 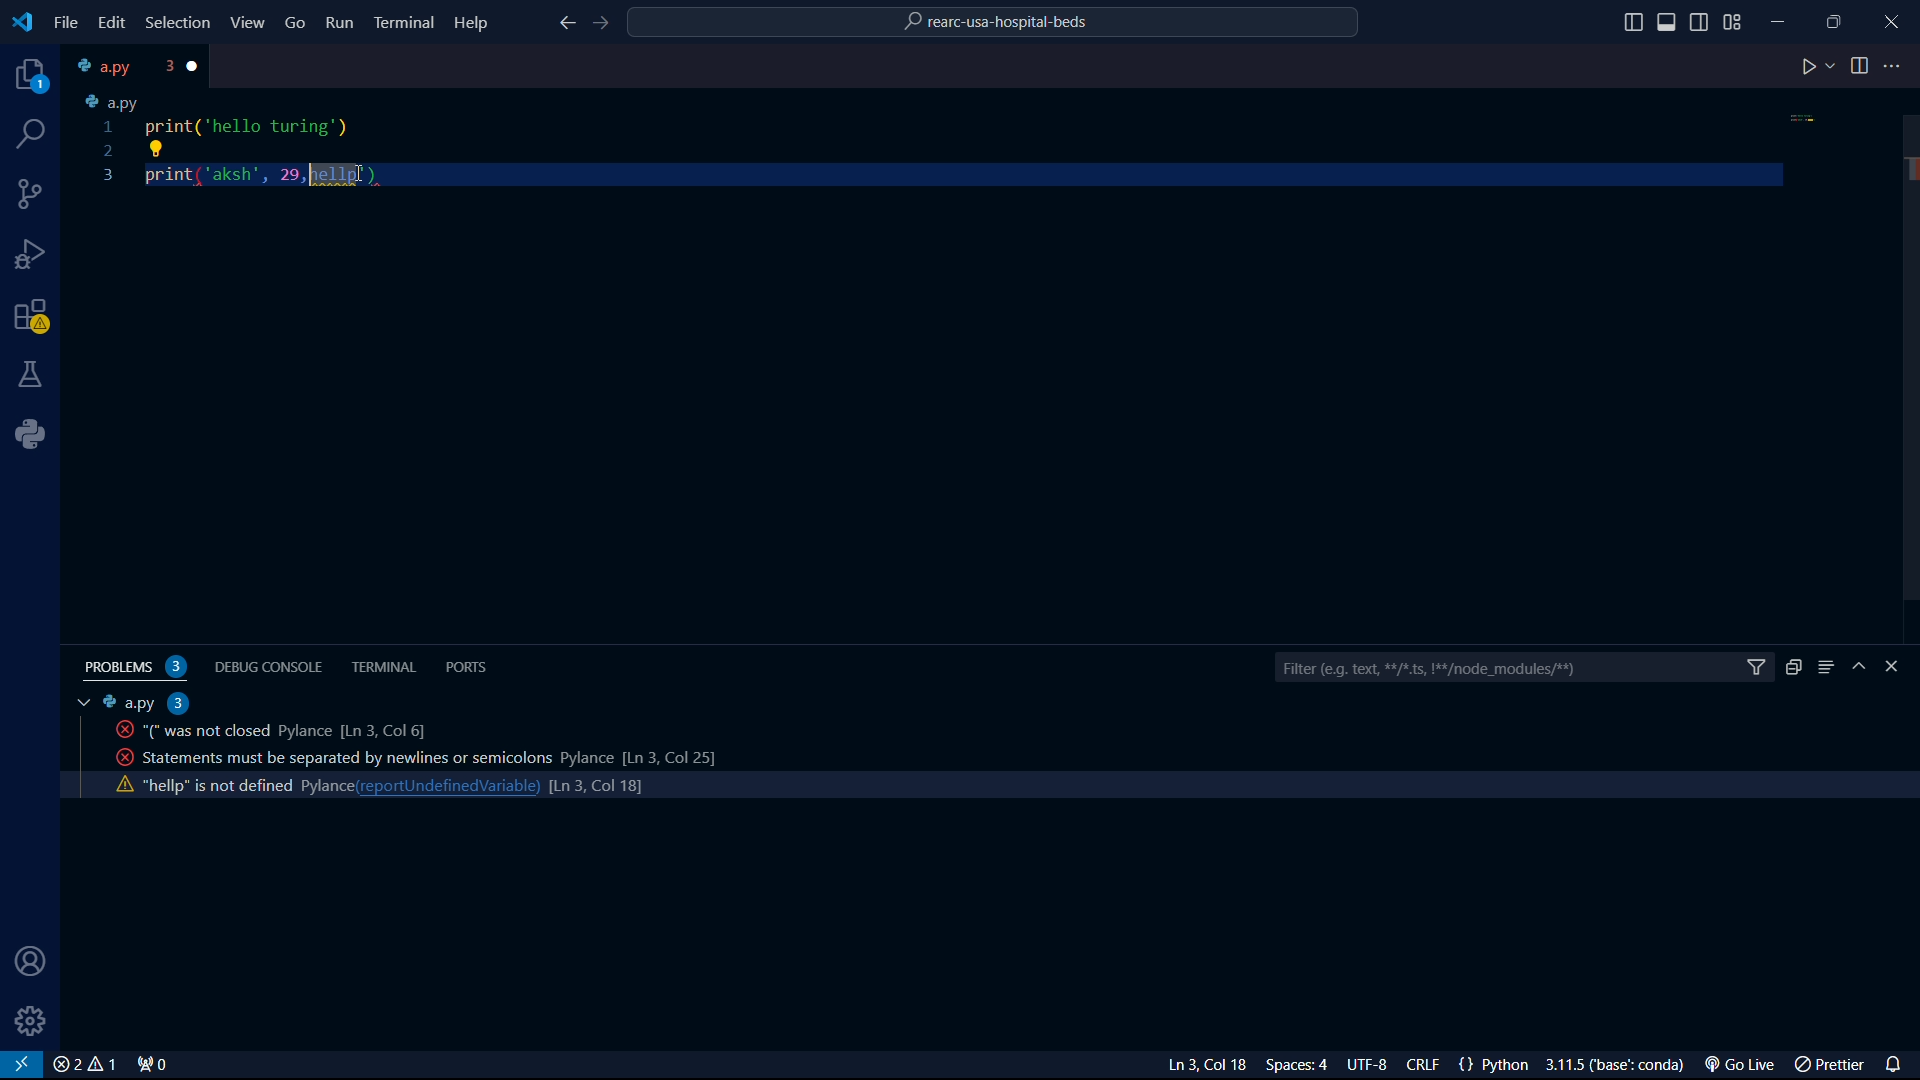 What do you see at coordinates (341, 26) in the screenshot?
I see `Run` at bounding box center [341, 26].